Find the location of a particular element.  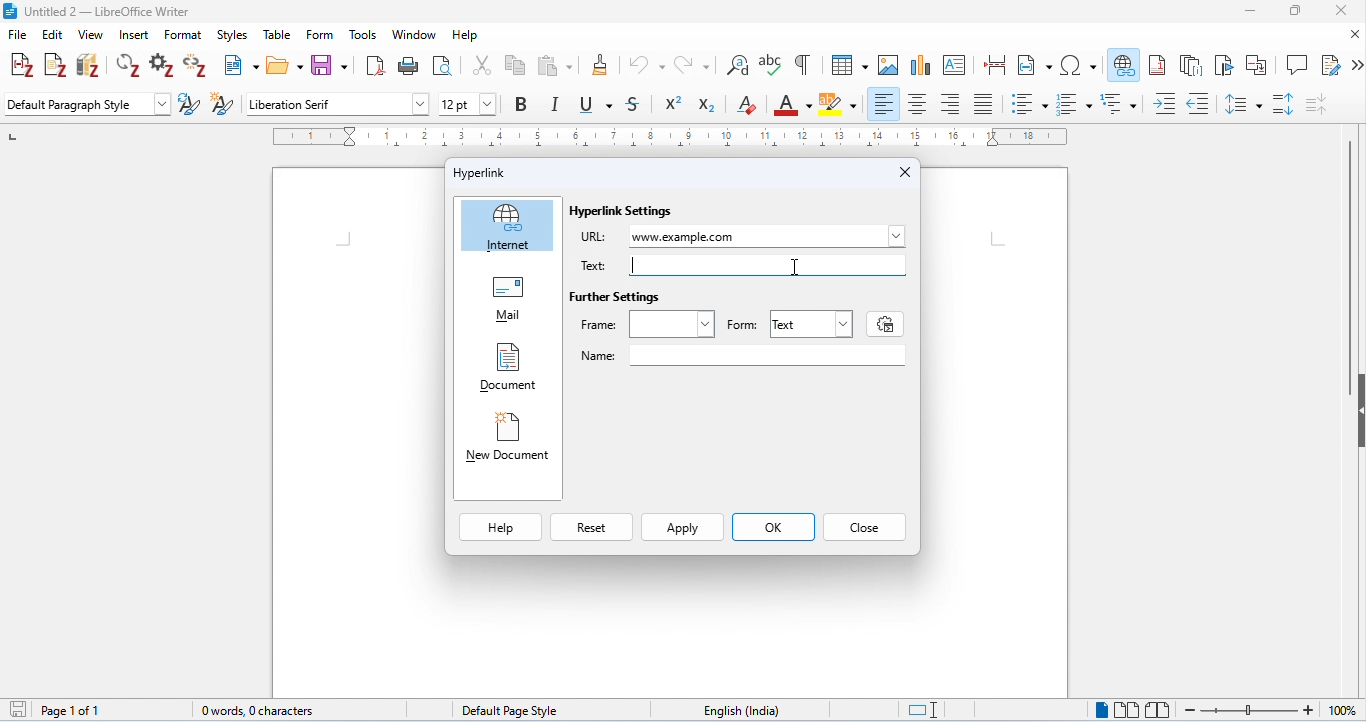

standard selection is located at coordinates (920, 711).